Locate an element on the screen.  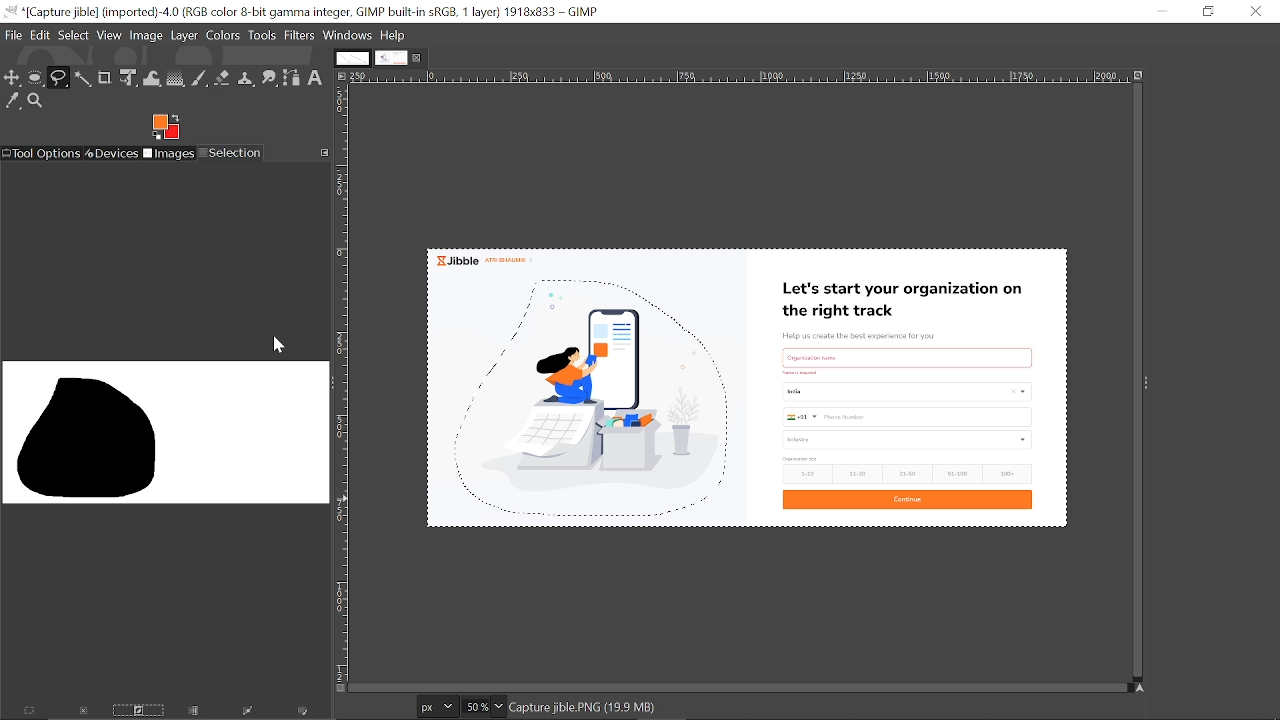
Select is located at coordinates (75, 36).